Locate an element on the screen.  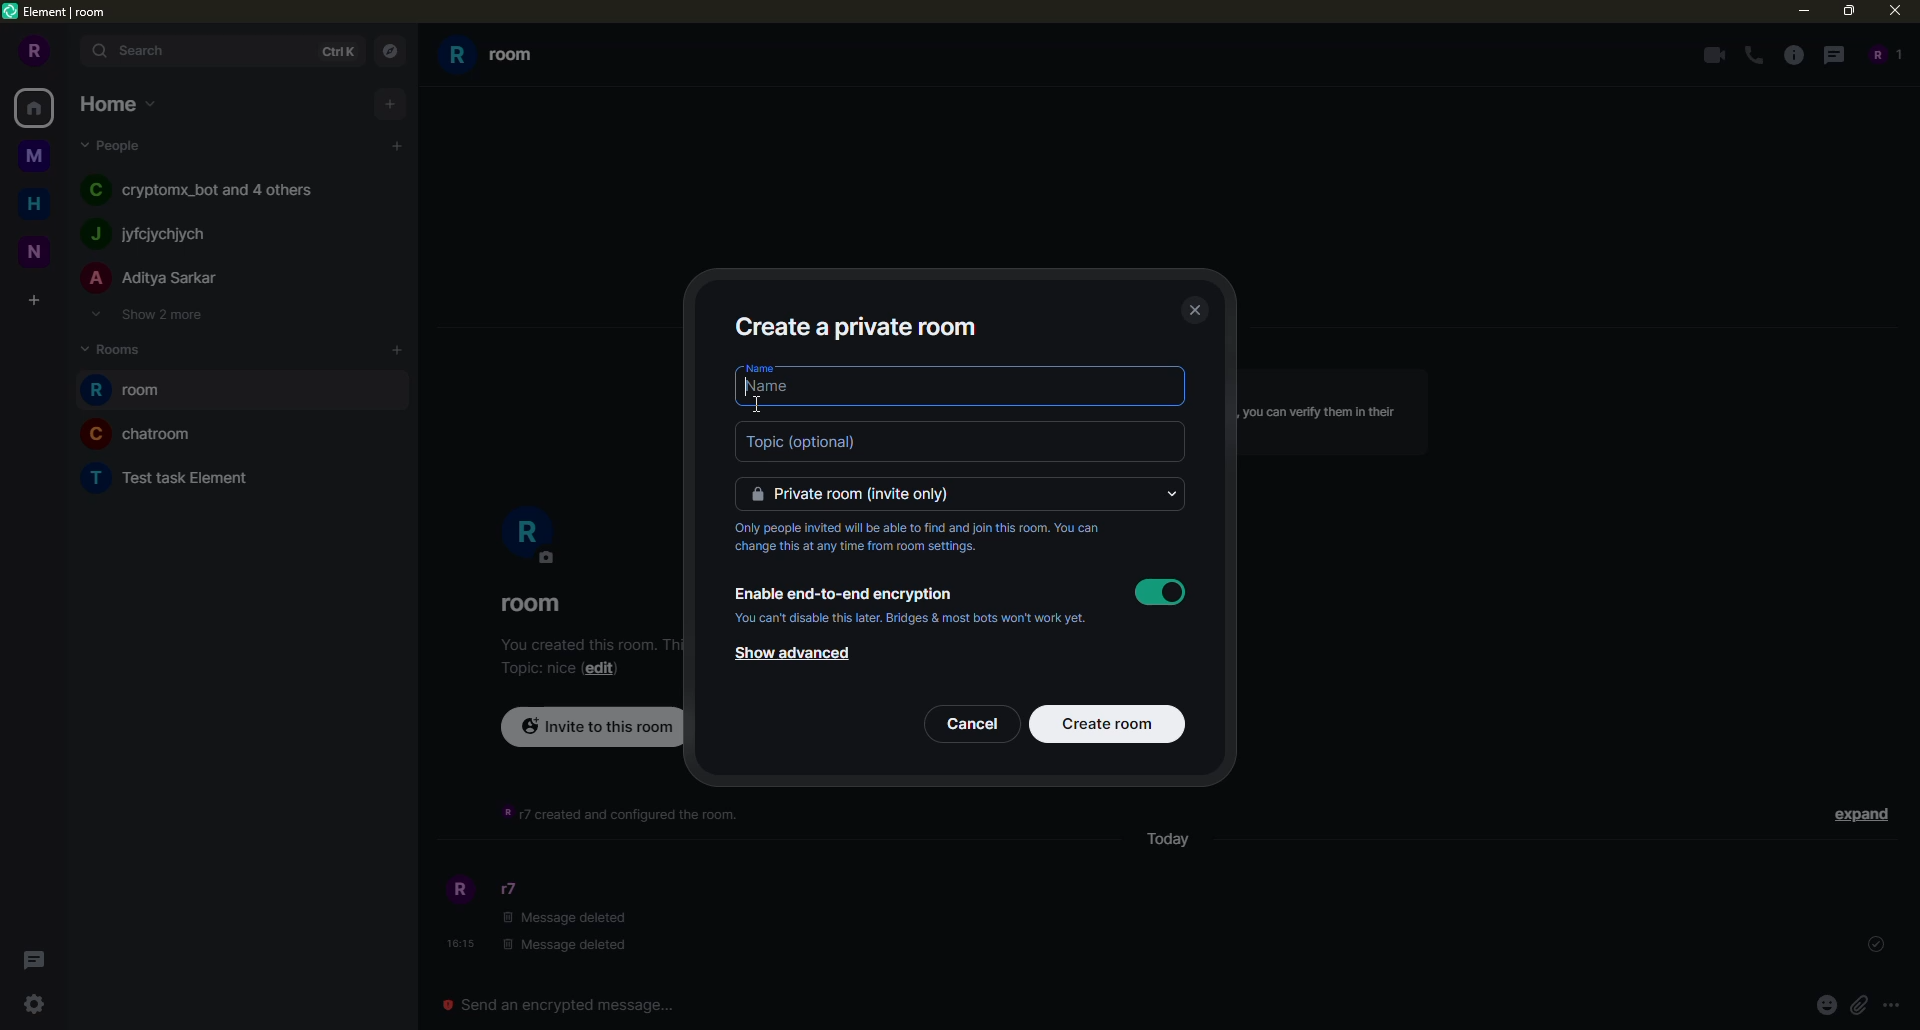
© Send an encrypted message... is located at coordinates (562, 1005).